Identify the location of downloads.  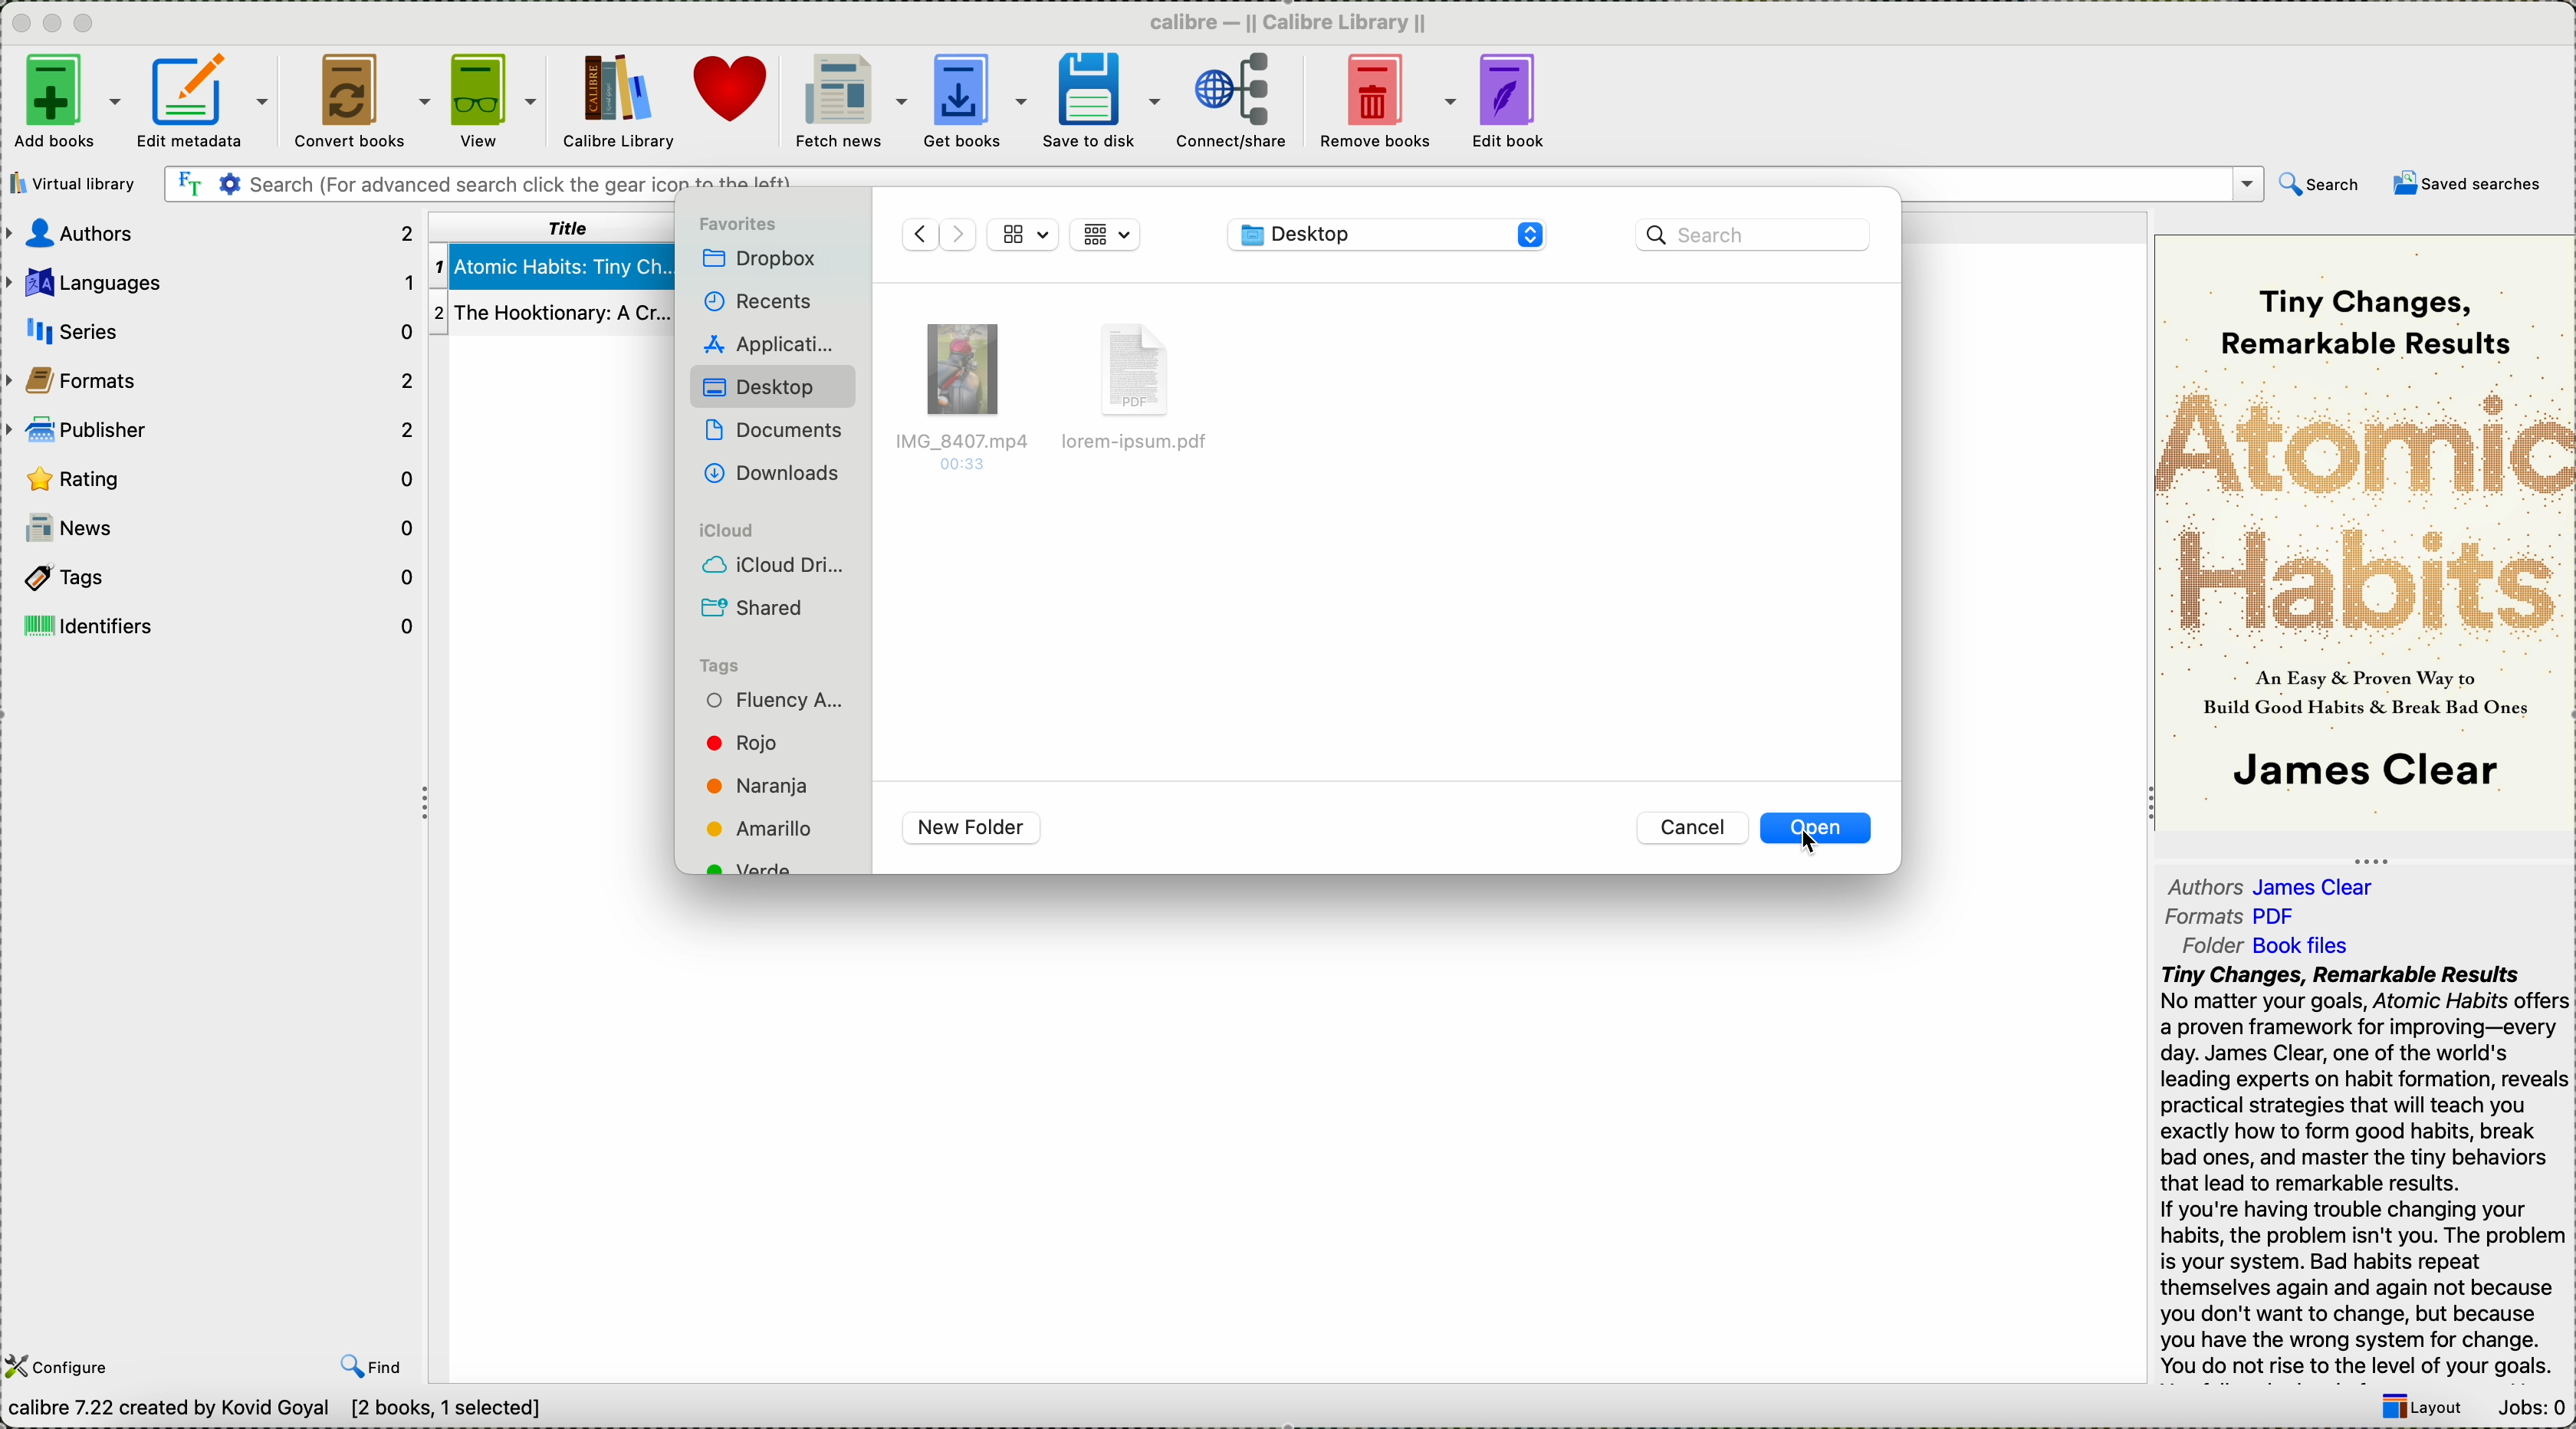
(779, 476).